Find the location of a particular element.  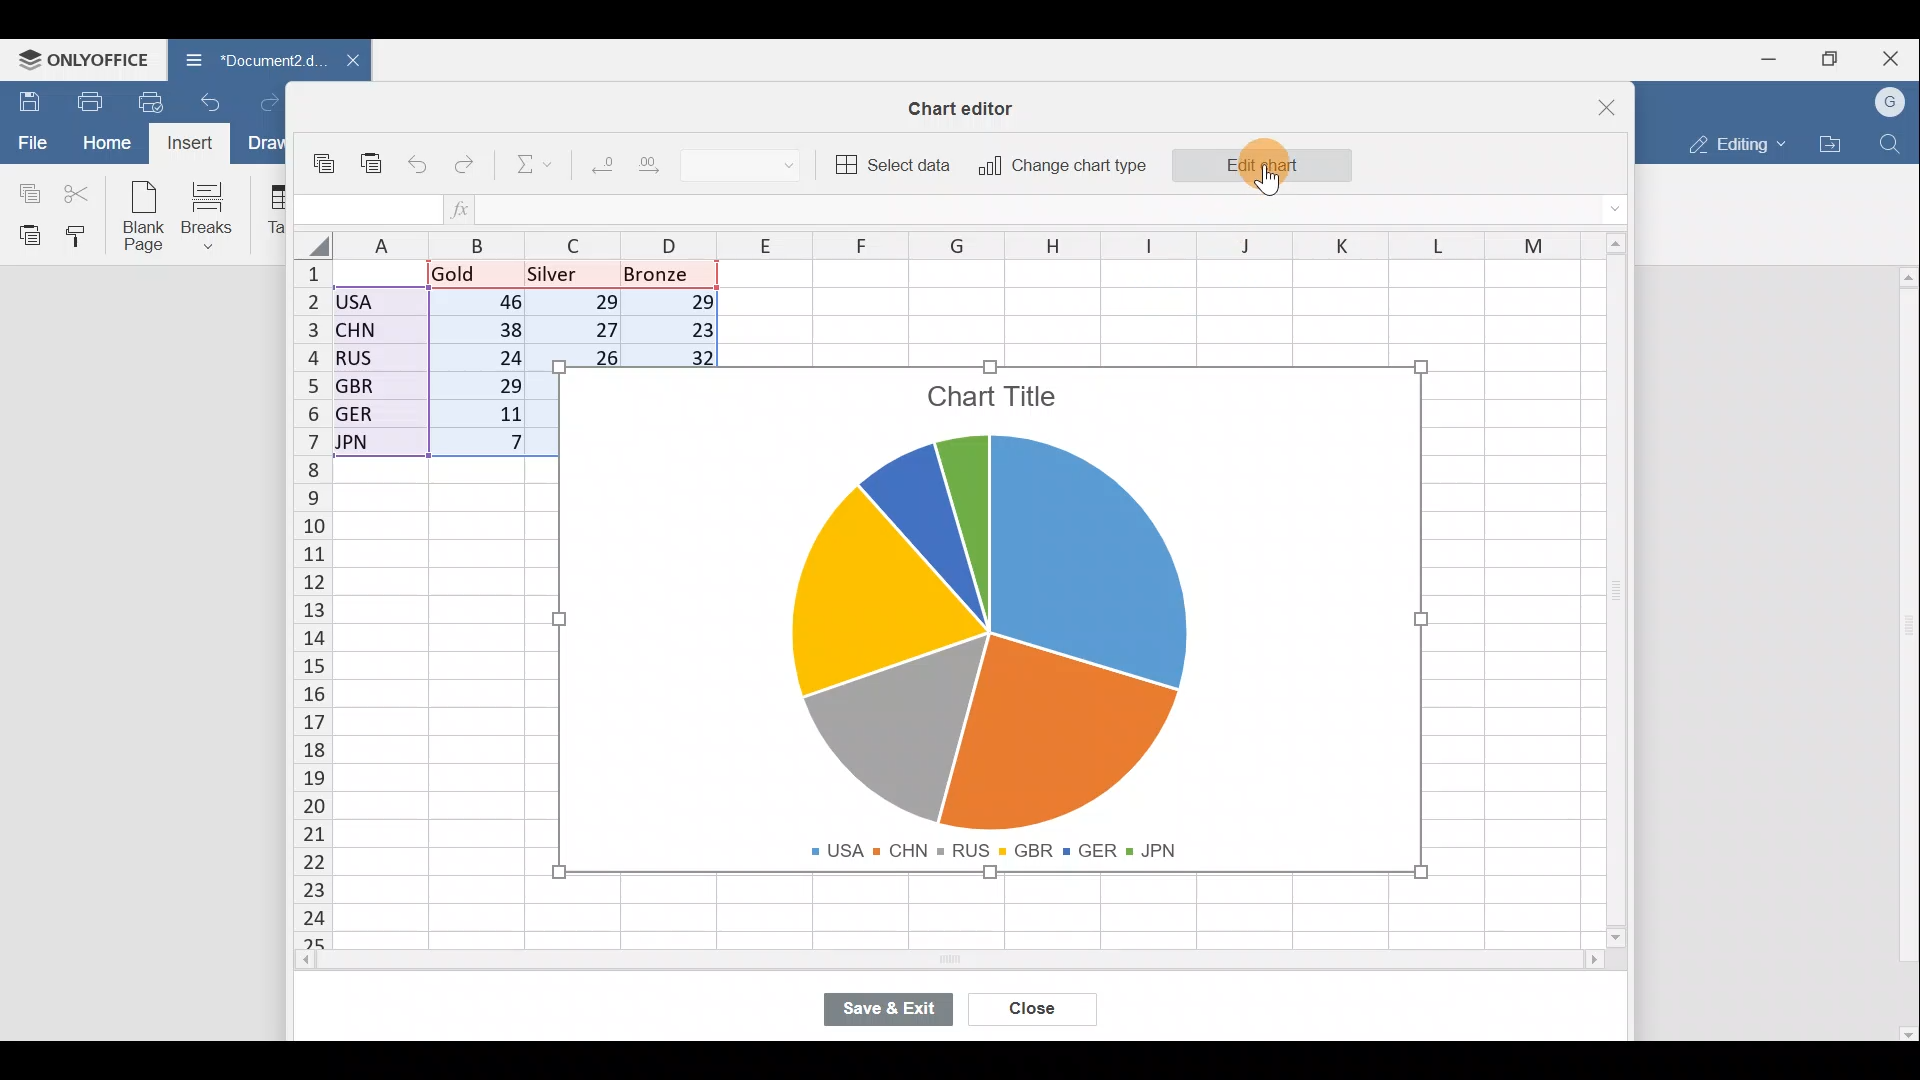

Scroll bar is located at coordinates (1624, 596).